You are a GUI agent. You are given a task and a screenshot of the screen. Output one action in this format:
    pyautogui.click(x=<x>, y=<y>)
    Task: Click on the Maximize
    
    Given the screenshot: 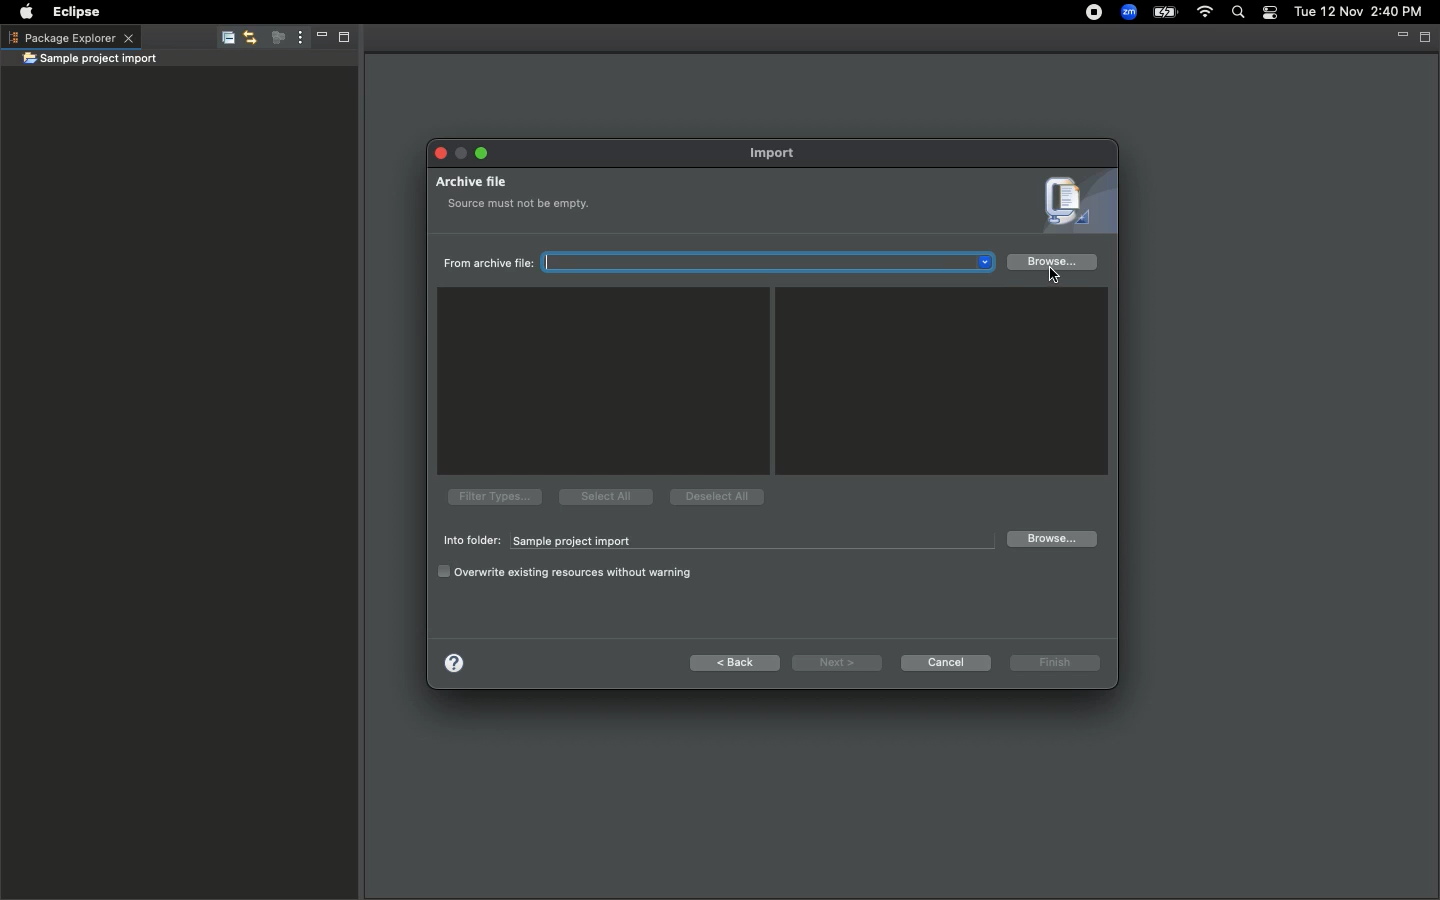 What is the action you would take?
    pyautogui.click(x=1426, y=37)
    